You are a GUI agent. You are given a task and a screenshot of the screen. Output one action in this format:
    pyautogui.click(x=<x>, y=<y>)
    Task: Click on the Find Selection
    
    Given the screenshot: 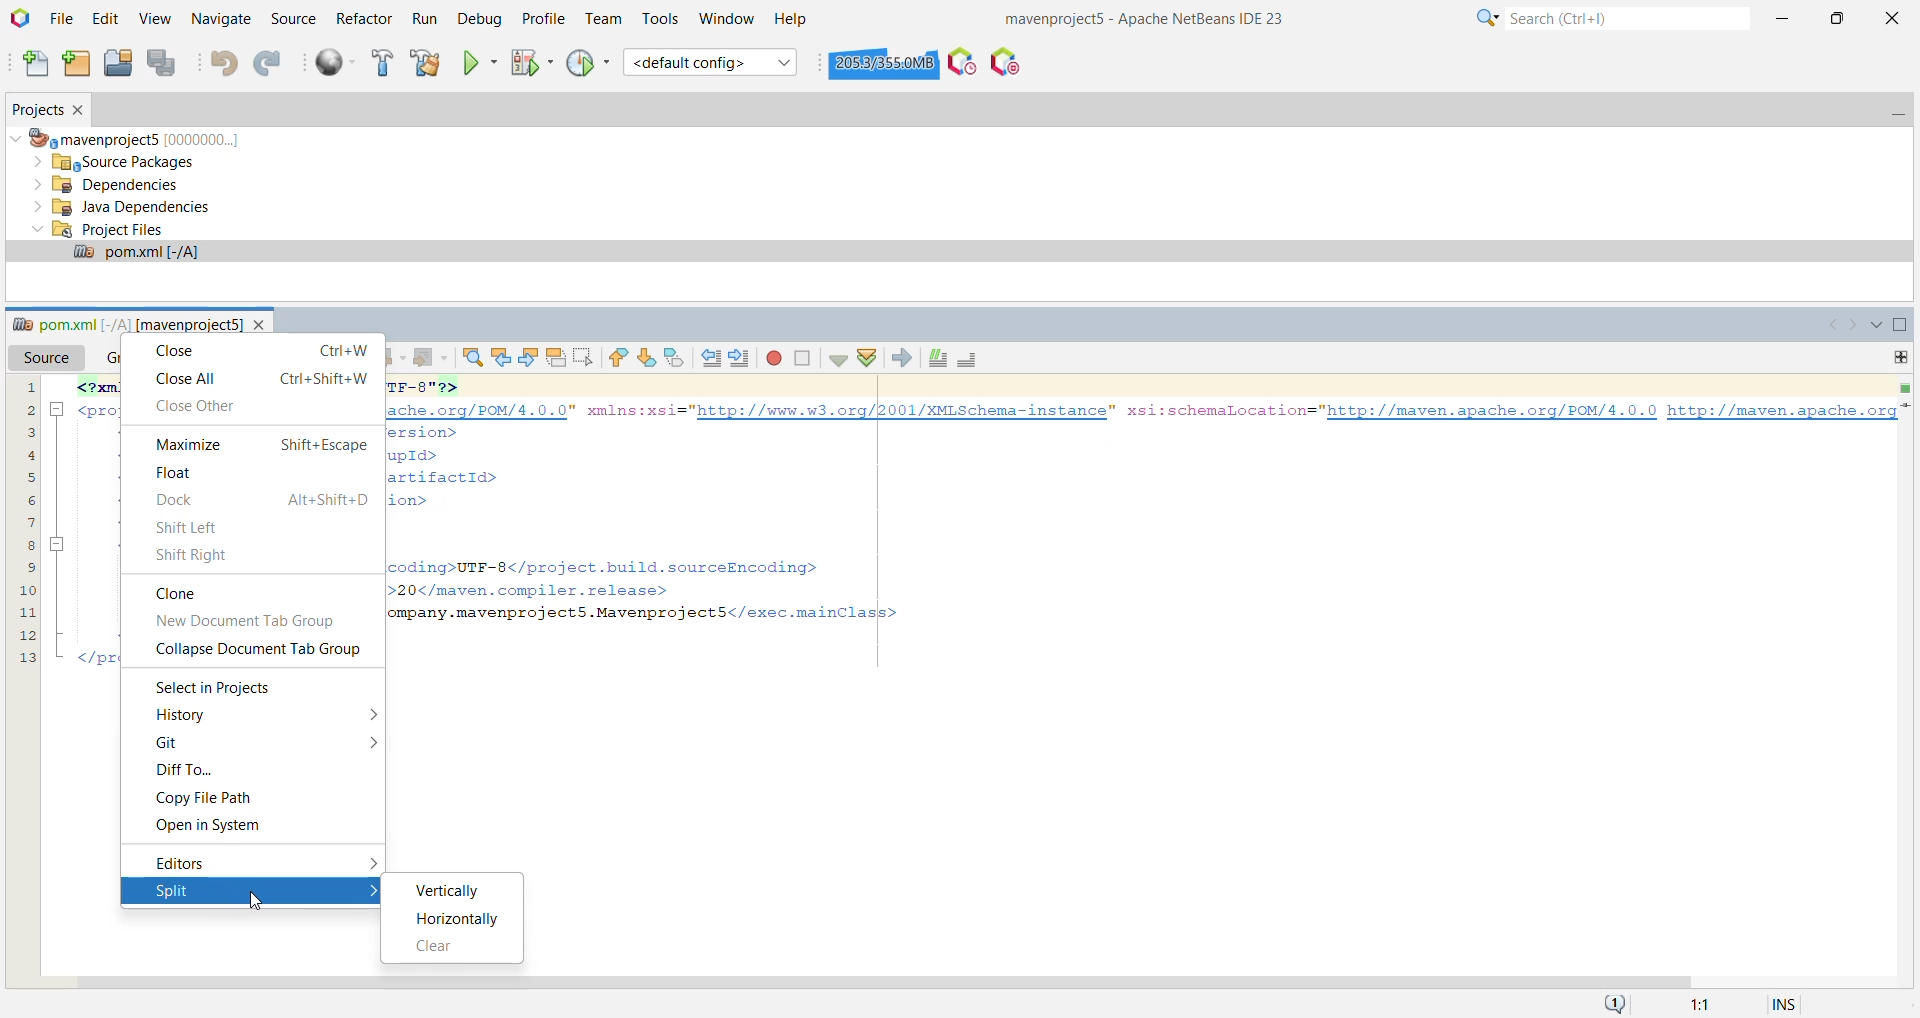 What is the action you would take?
    pyautogui.click(x=472, y=359)
    